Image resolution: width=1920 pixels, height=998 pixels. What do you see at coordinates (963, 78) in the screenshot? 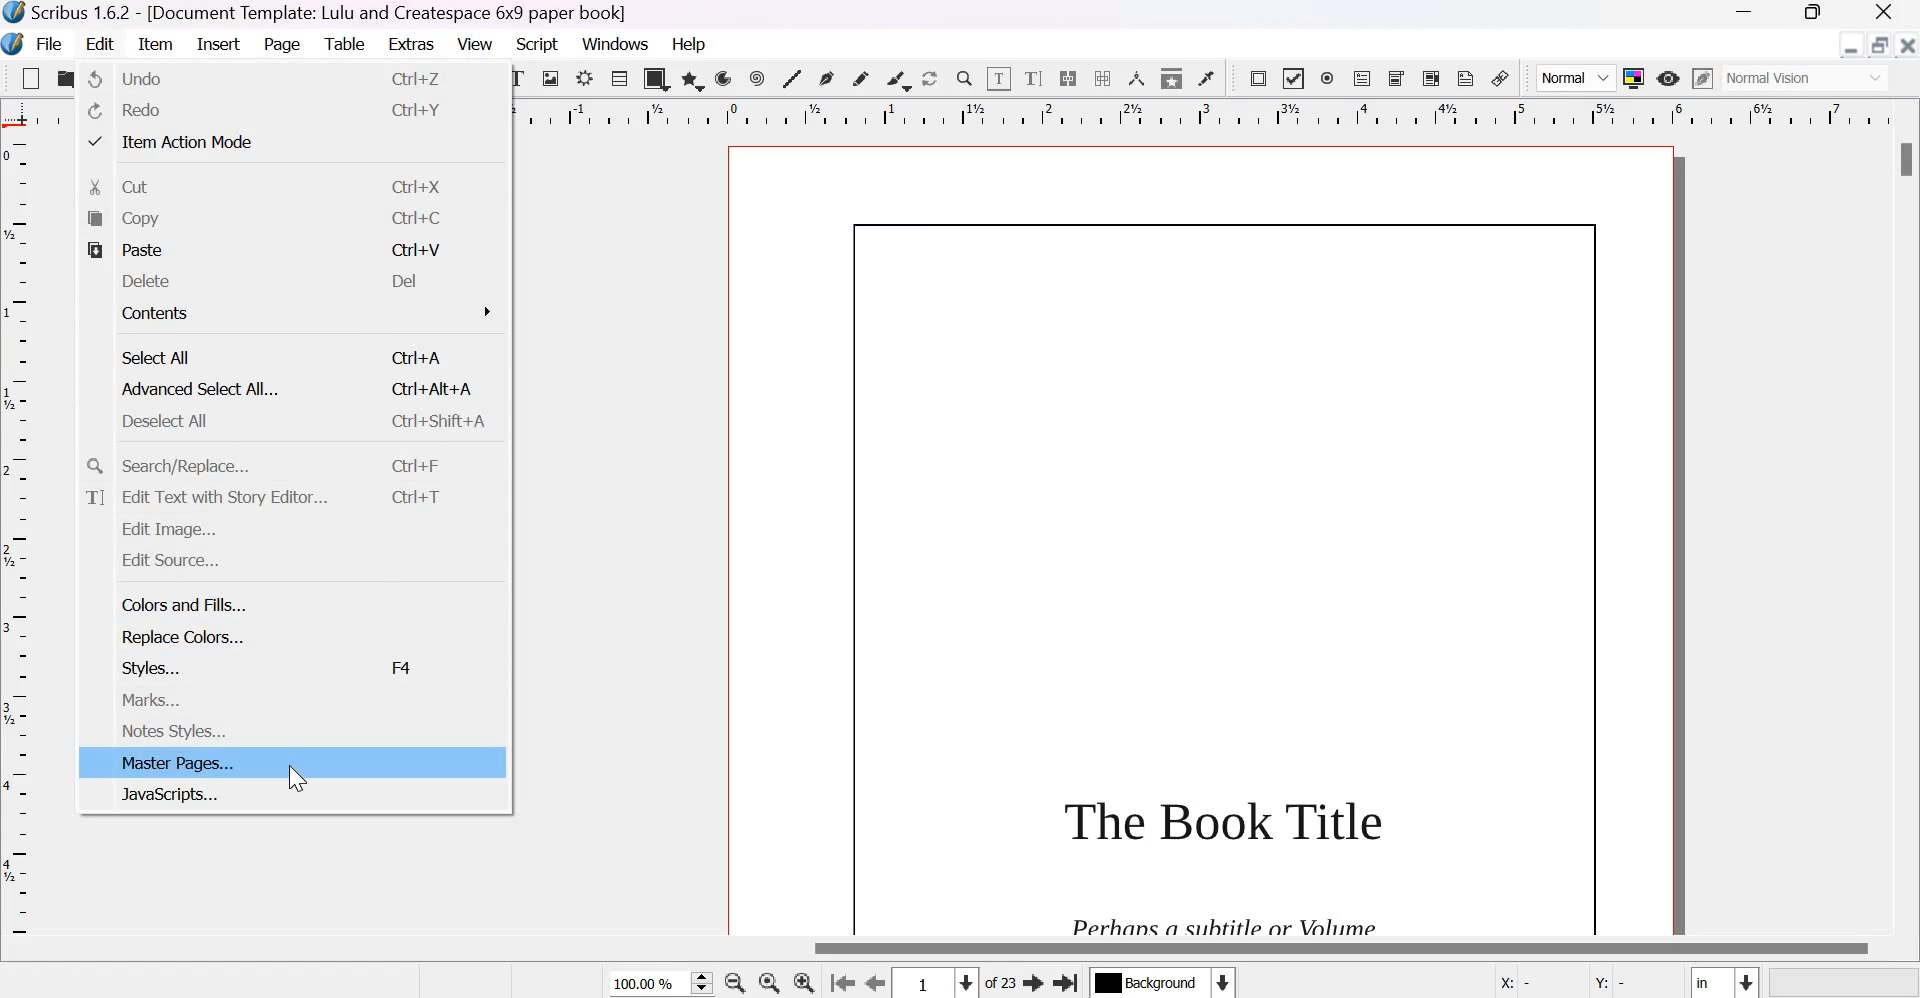
I see `Zoom in or out` at bounding box center [963, 78].